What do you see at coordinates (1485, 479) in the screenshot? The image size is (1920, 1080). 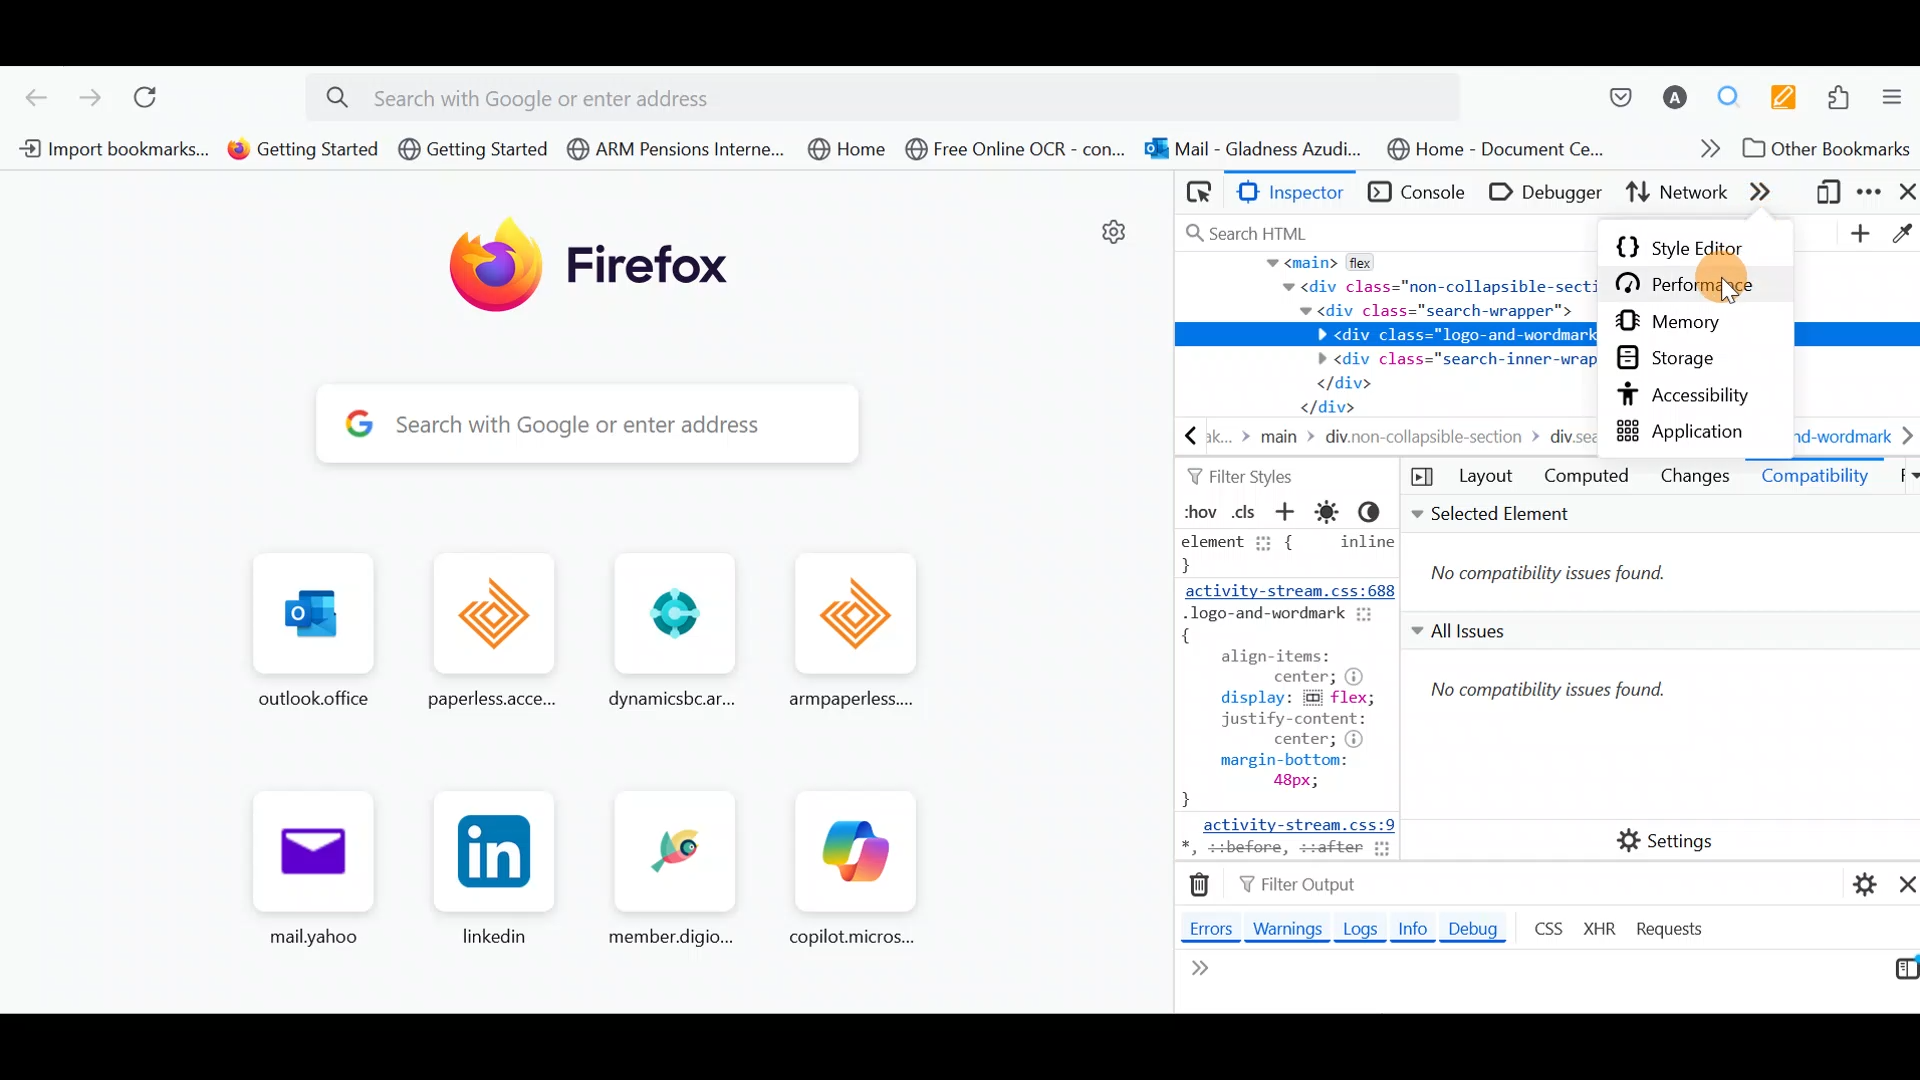 I see `Layout` at bounding box center [1485, 479].